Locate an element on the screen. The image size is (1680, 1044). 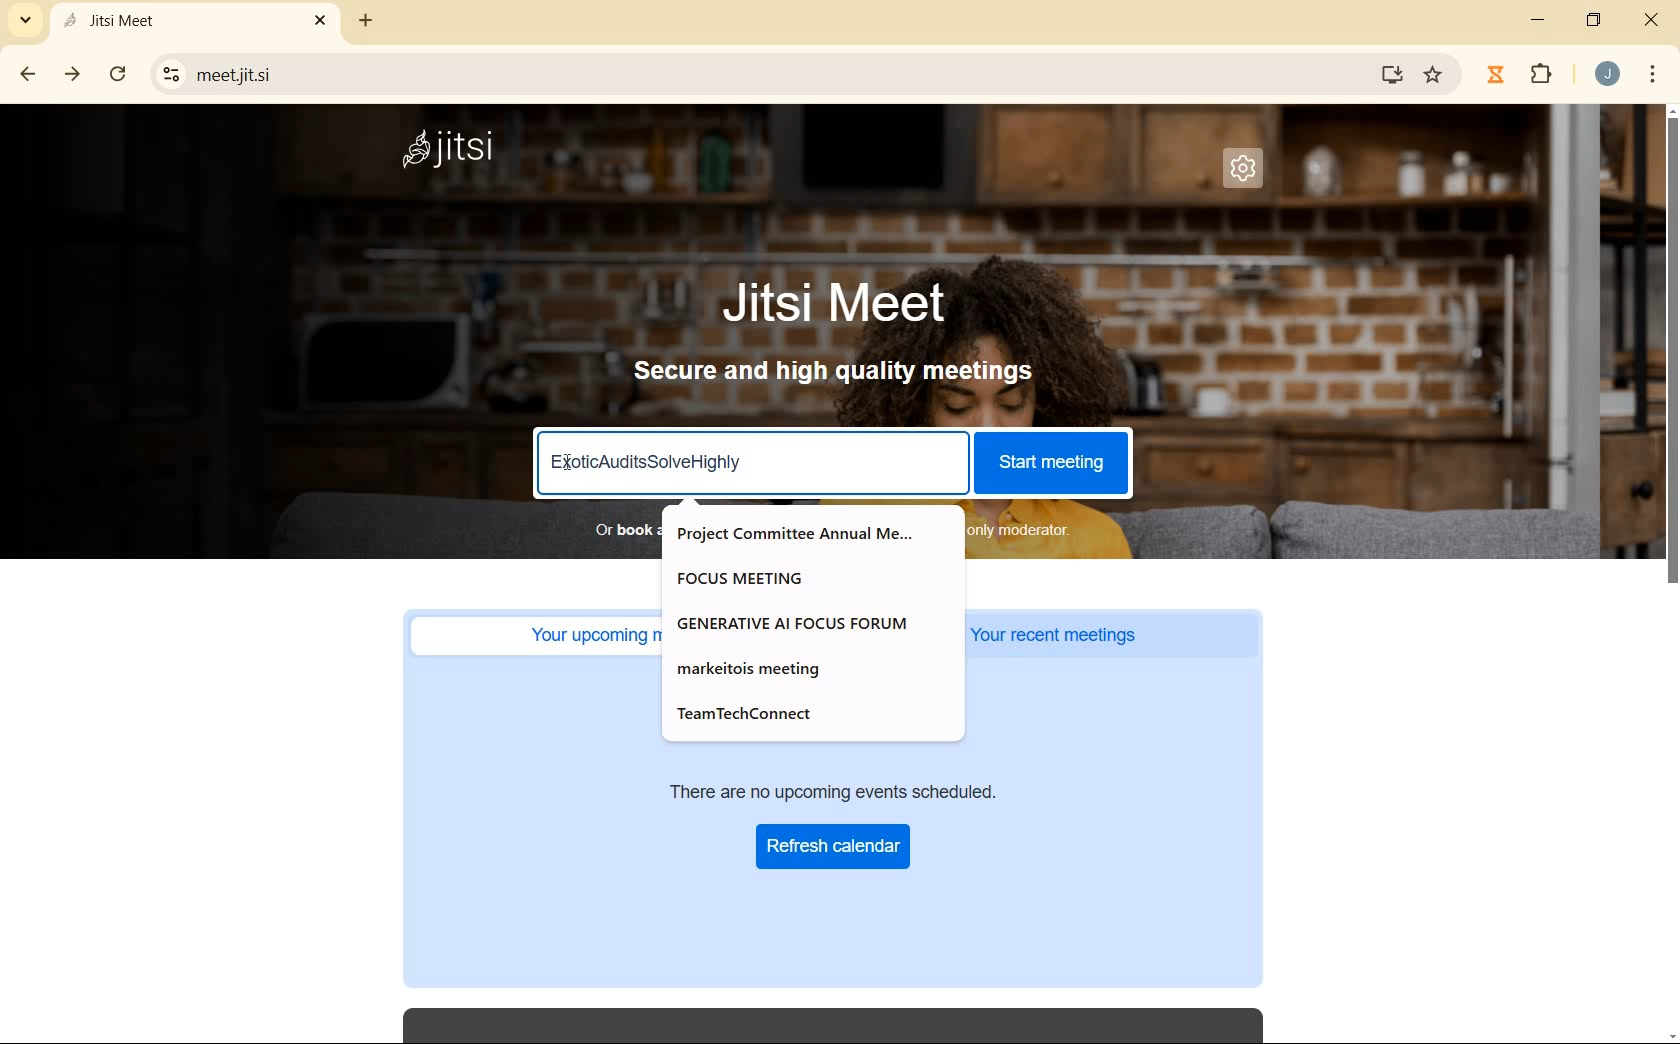
FOCUS MEETING is located at coordinates (753, 576).